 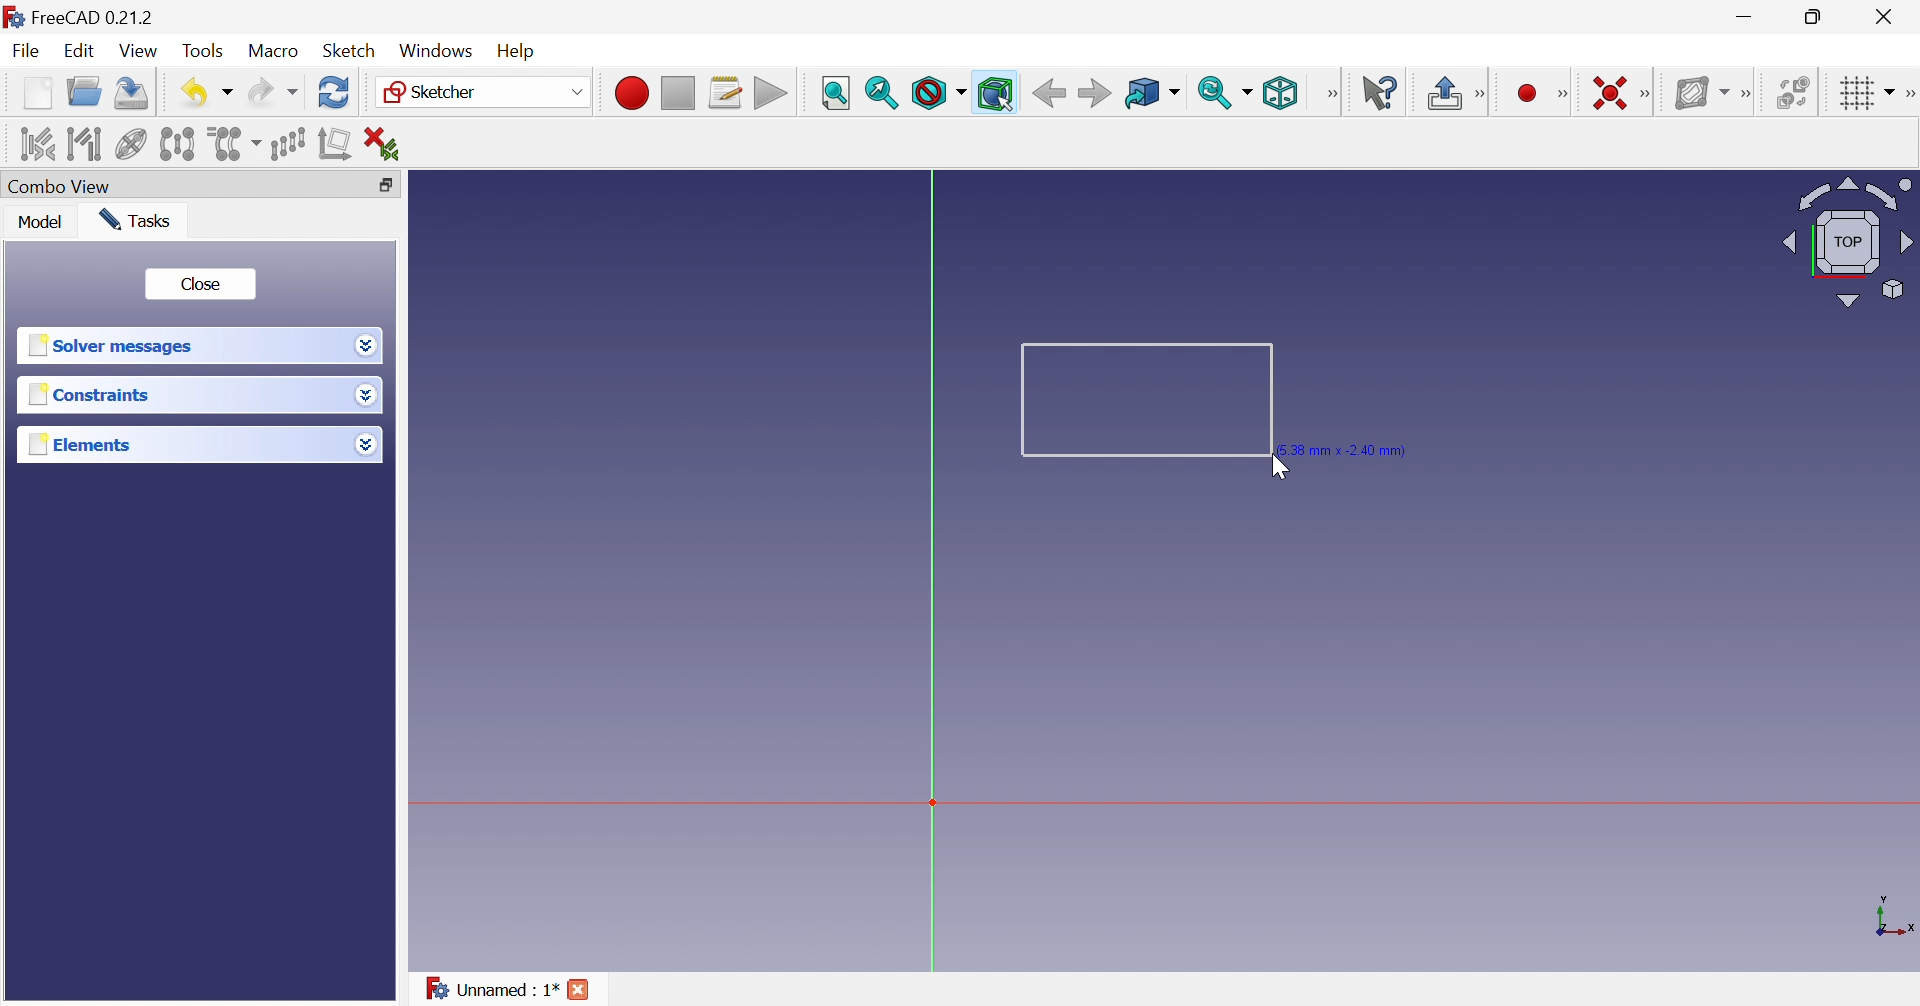 What do you see at coordinates (271, 51) in the screenshot?
I see `Macro` at bounding box center [271, 51].